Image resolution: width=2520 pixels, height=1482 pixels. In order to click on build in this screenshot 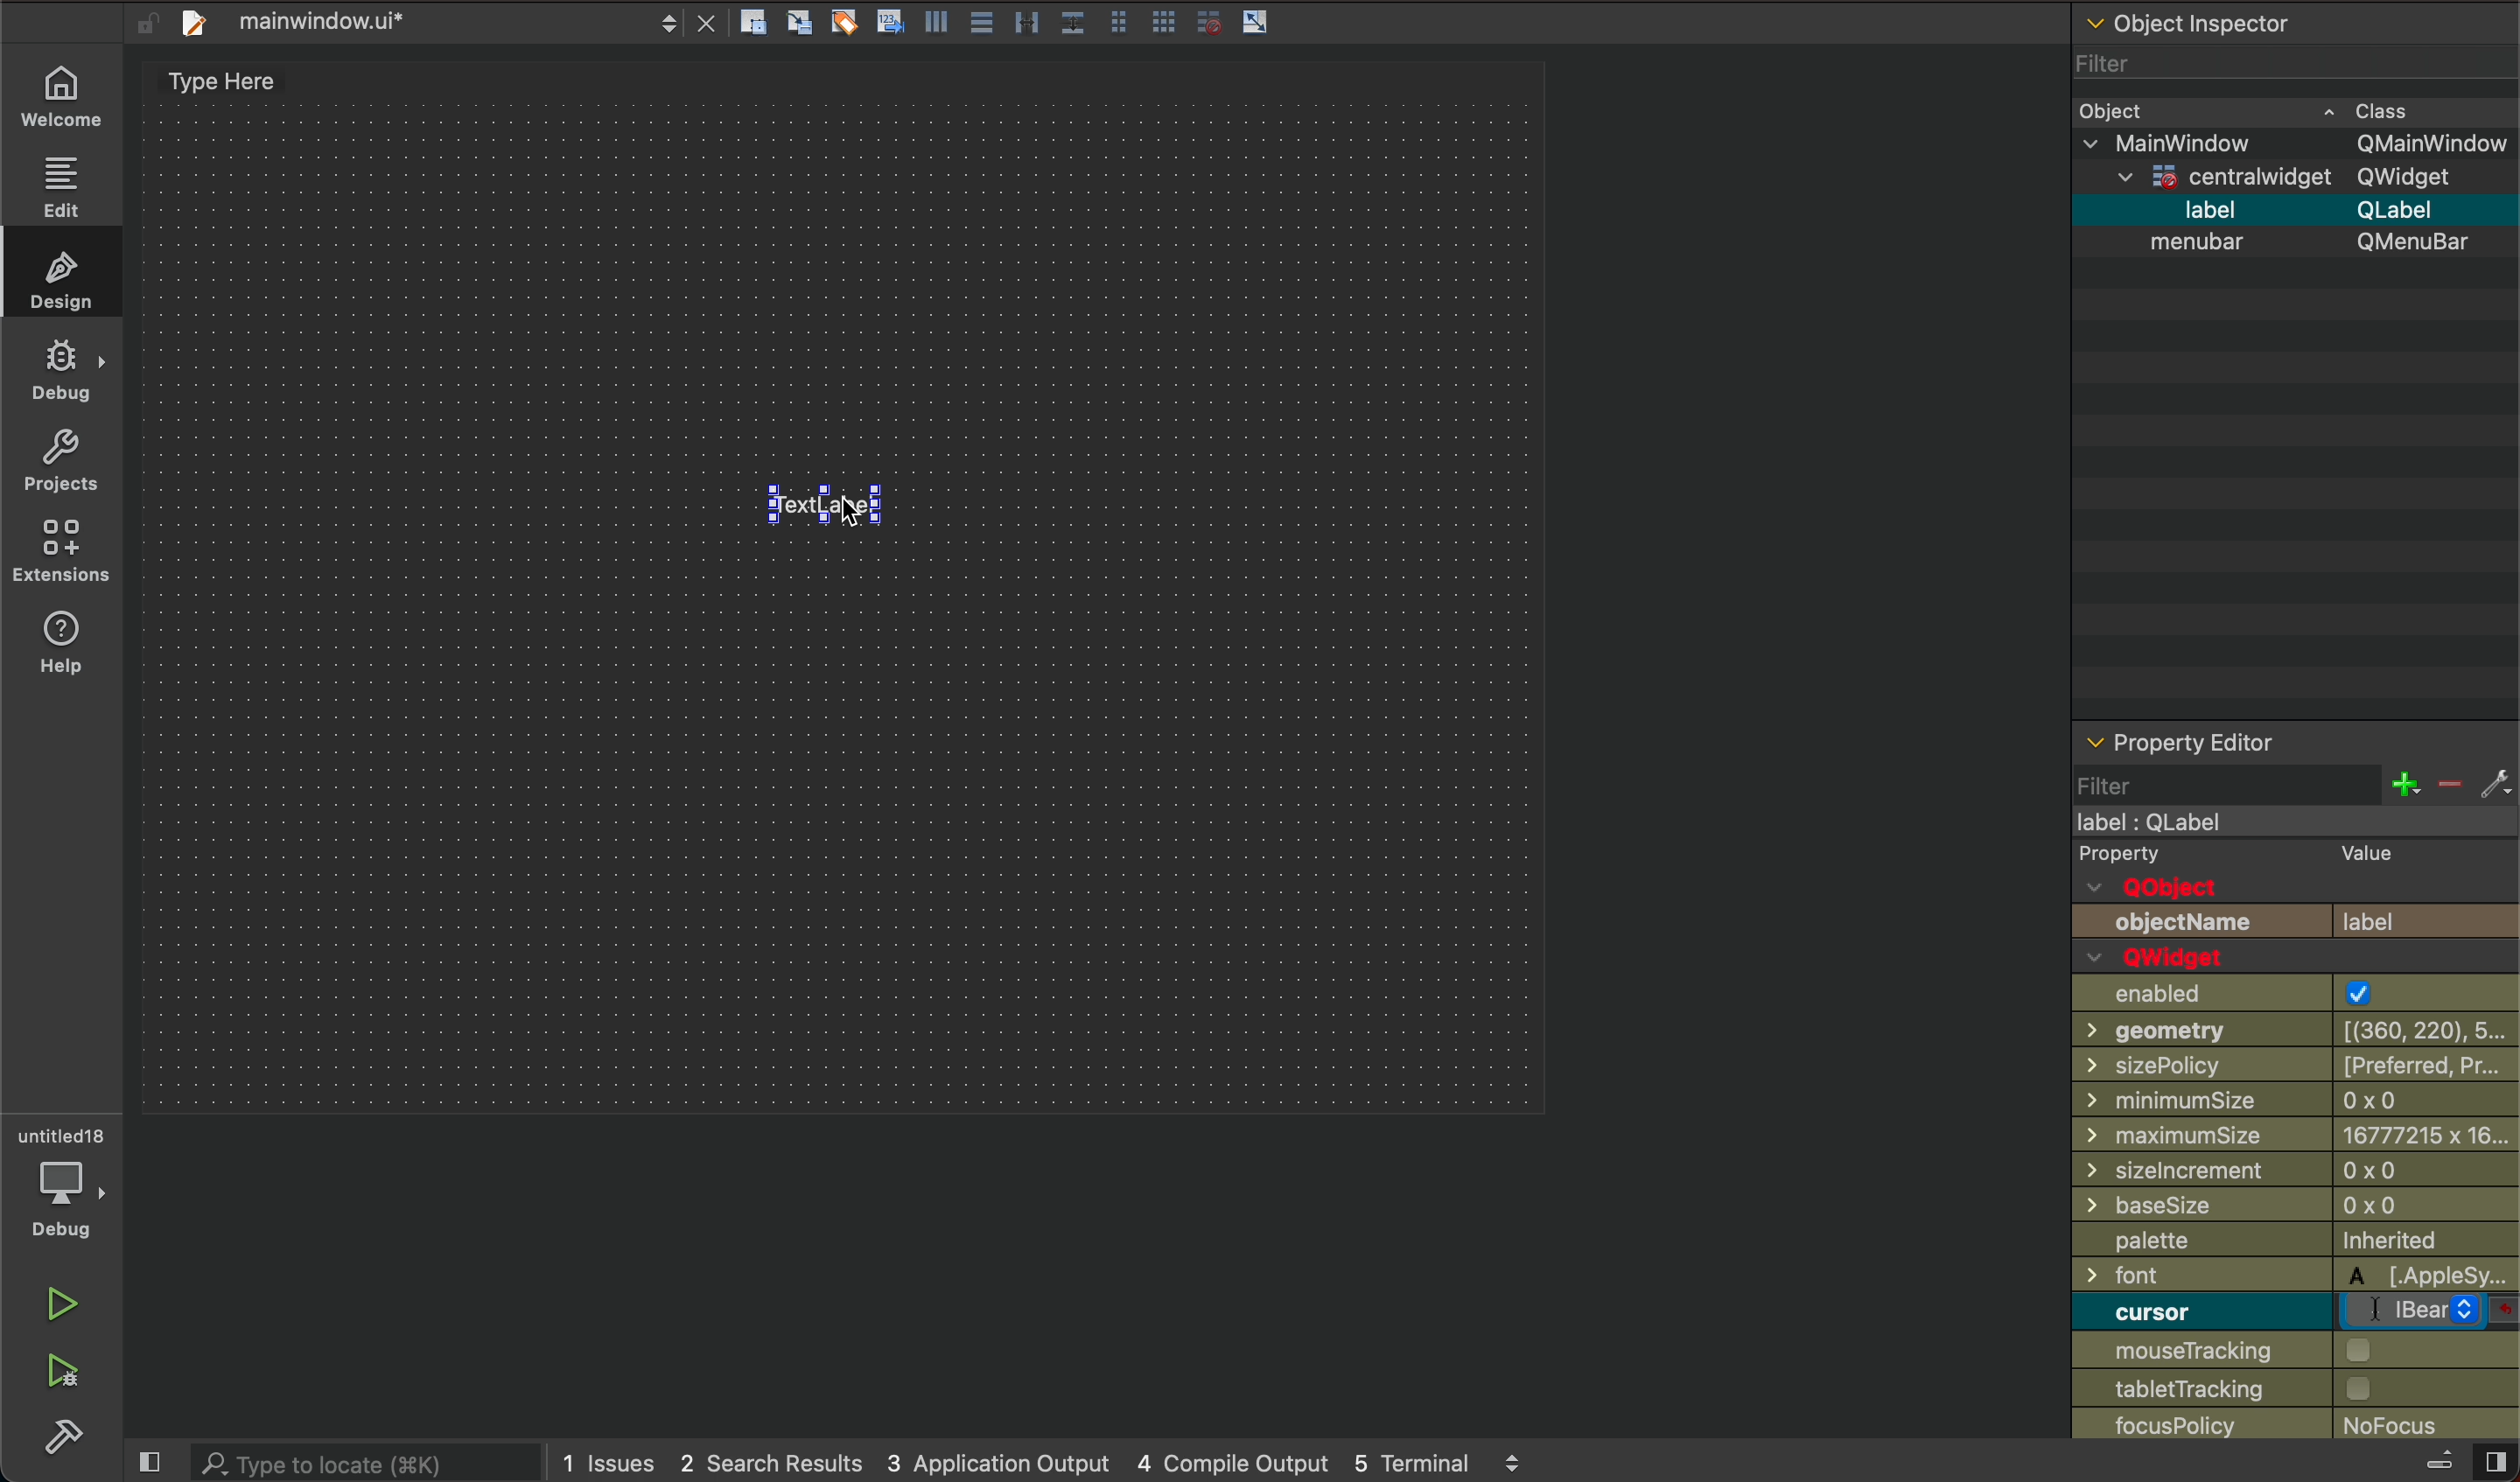, I will do `click(60, 1439)`.